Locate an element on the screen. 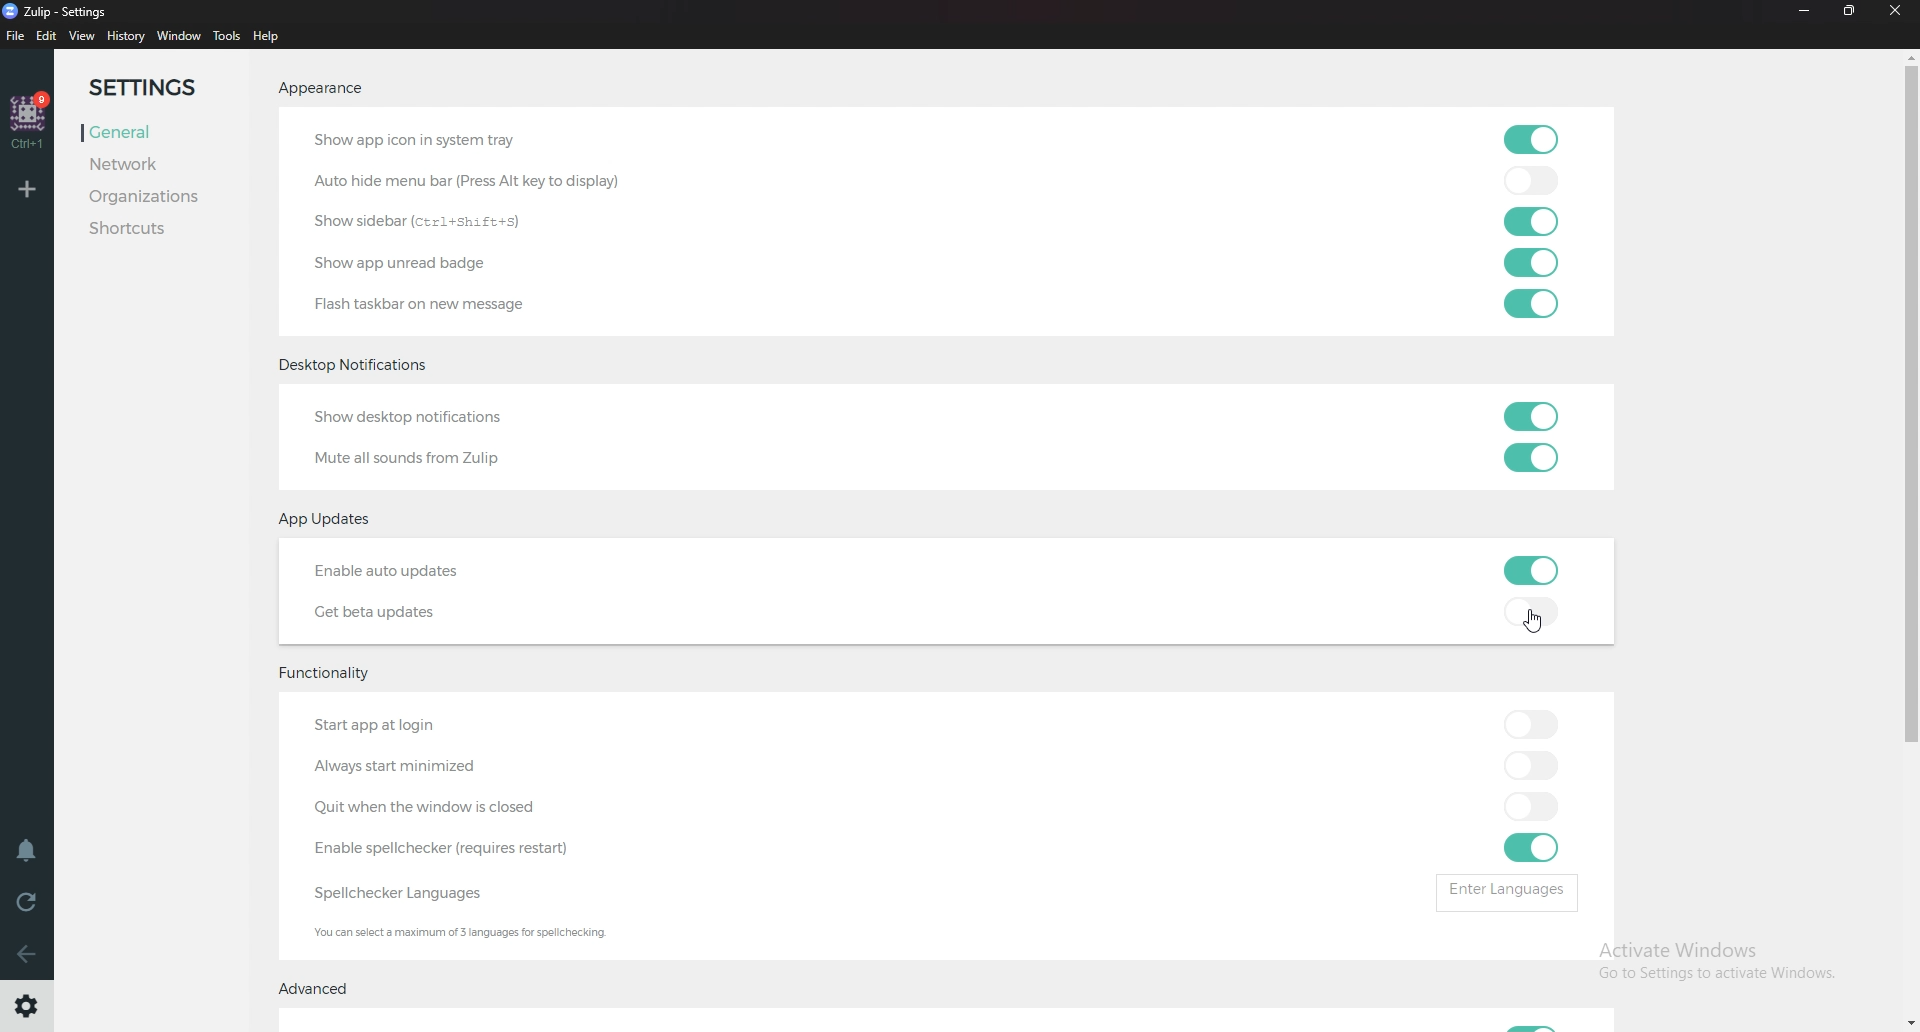 The image size is (1920, 1032). Reload is located at coordinates (24, 902).